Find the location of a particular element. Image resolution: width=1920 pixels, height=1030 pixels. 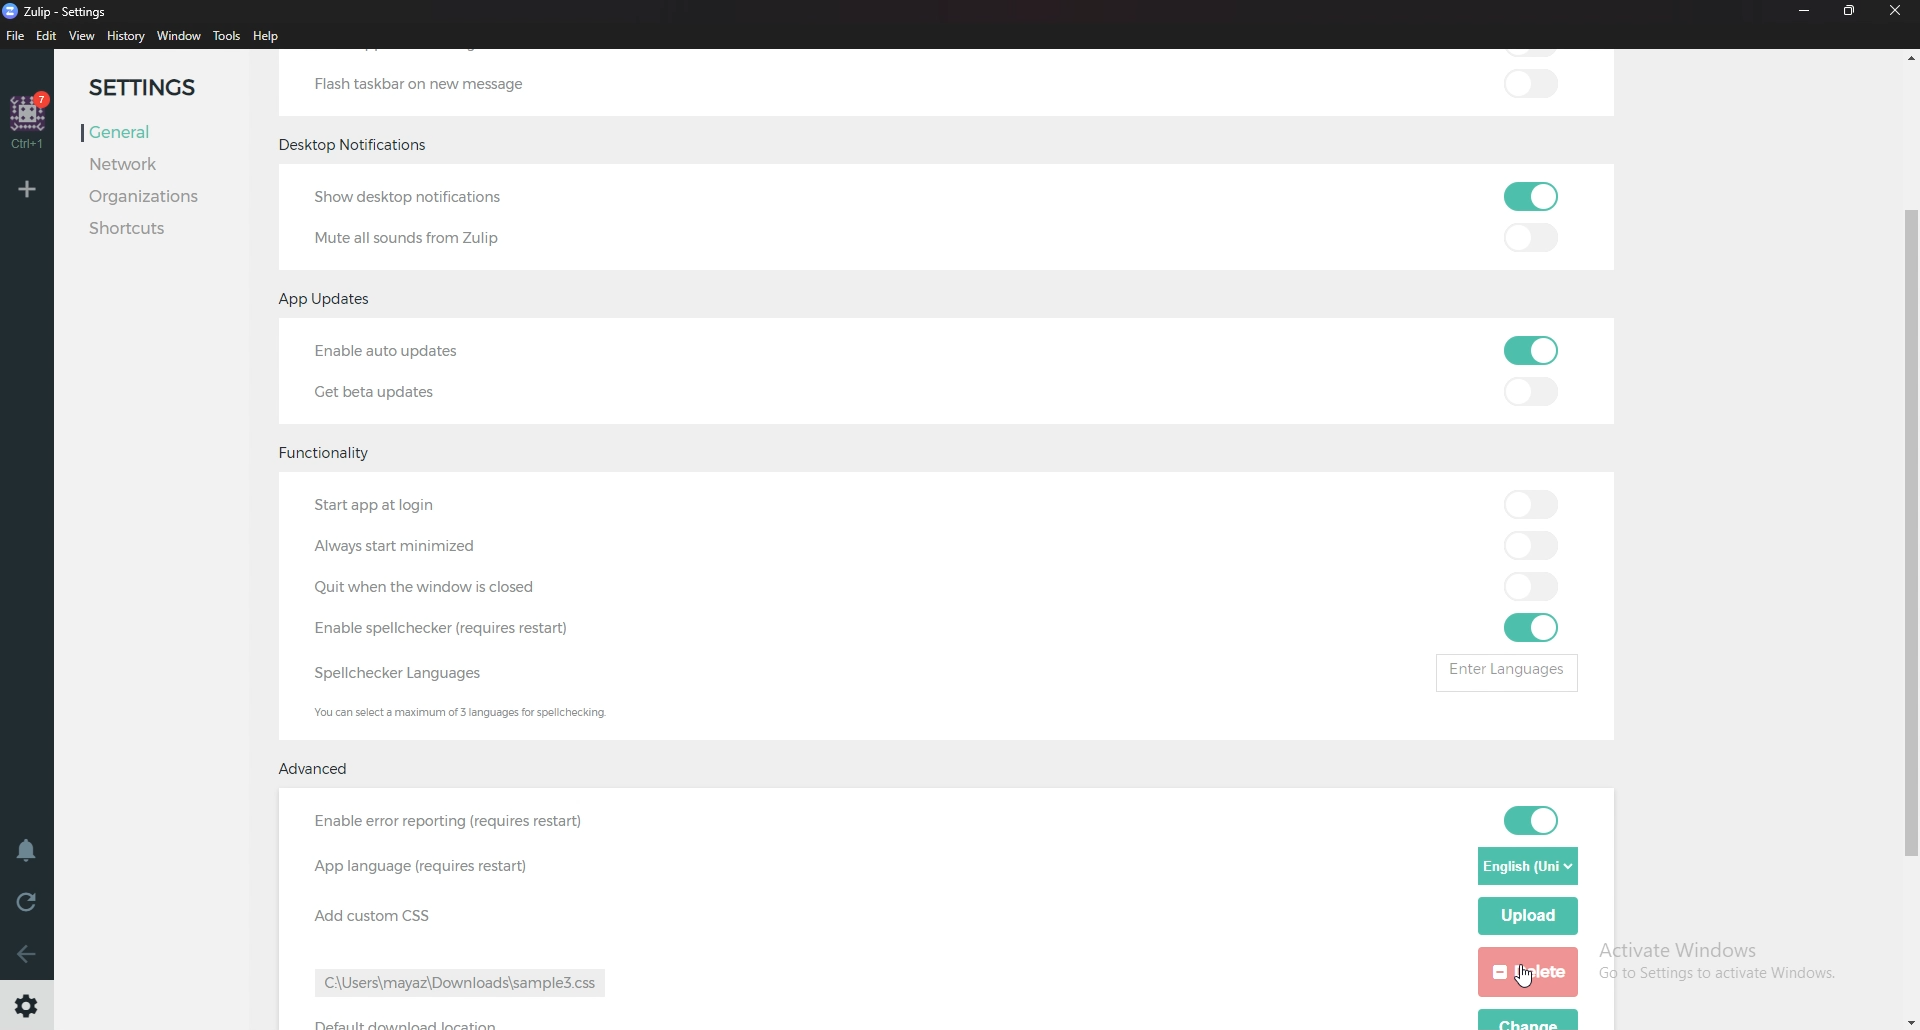

Network is located at coordinates (149, 165).